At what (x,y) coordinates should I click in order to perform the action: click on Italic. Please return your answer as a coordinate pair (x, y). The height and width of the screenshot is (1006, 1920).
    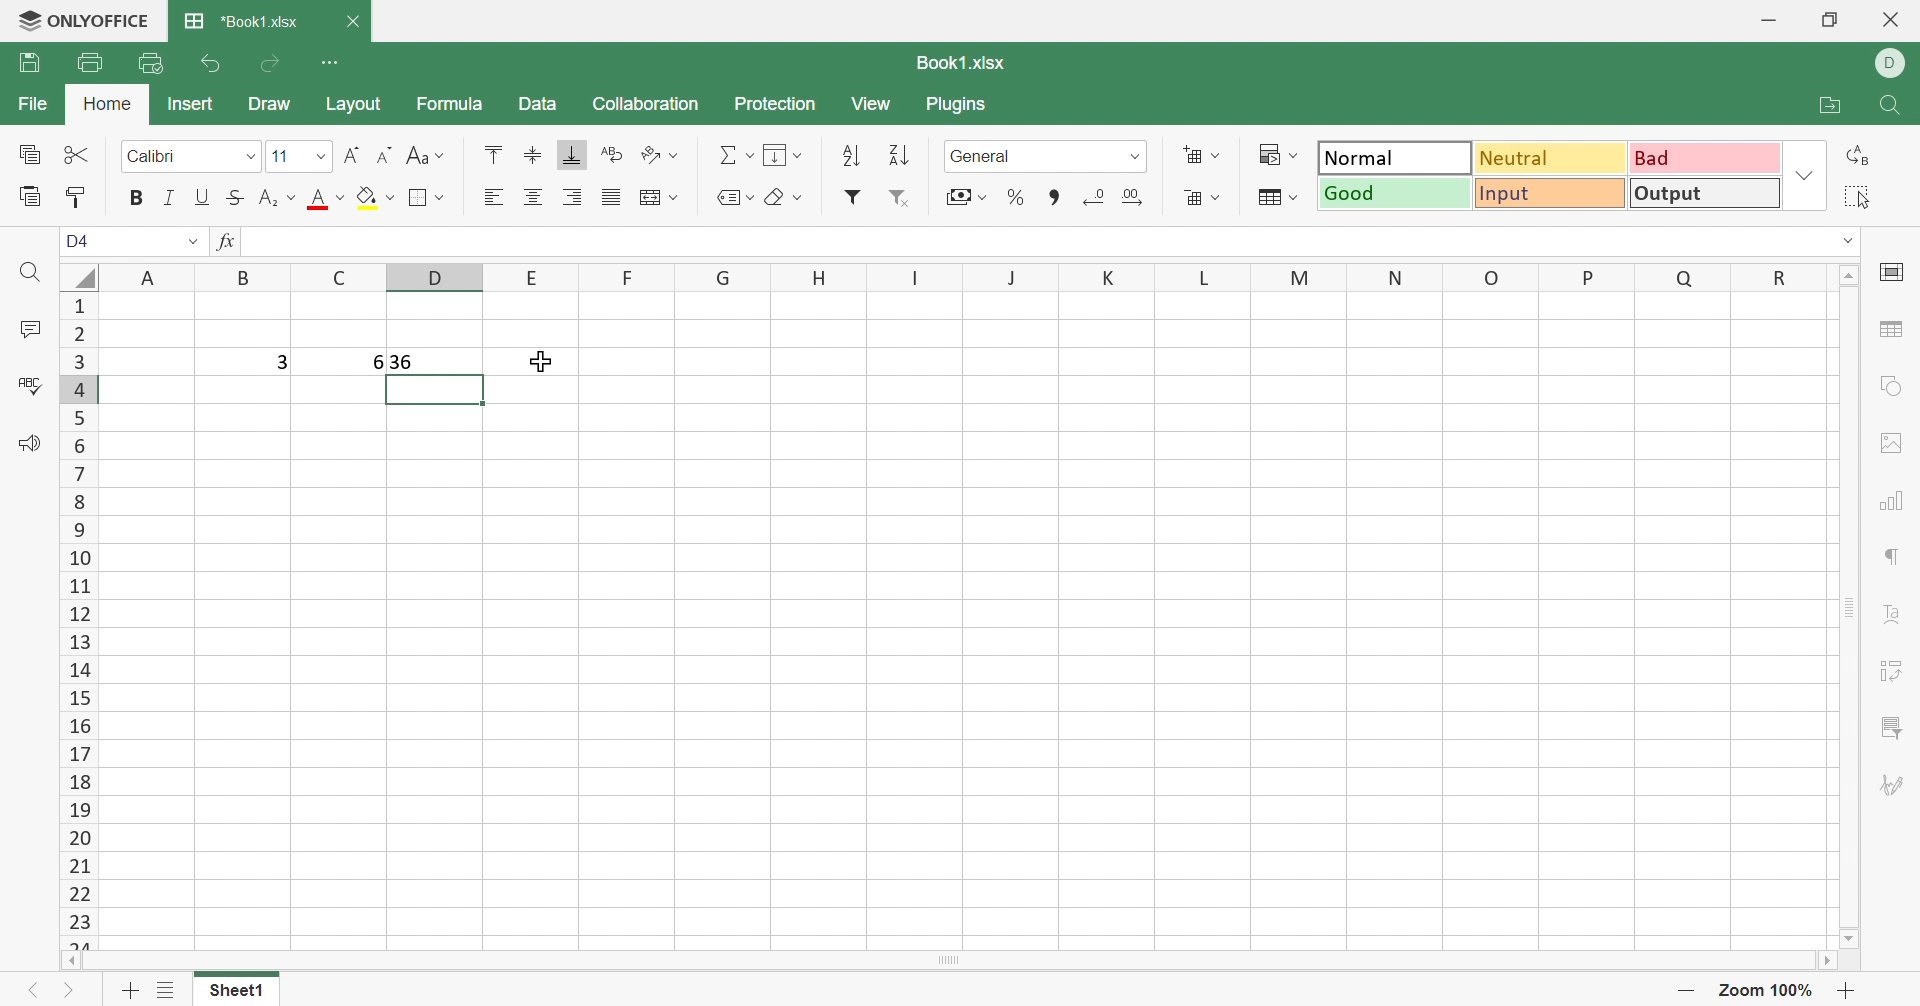
    Looking at the image, I should click on (171, 200).